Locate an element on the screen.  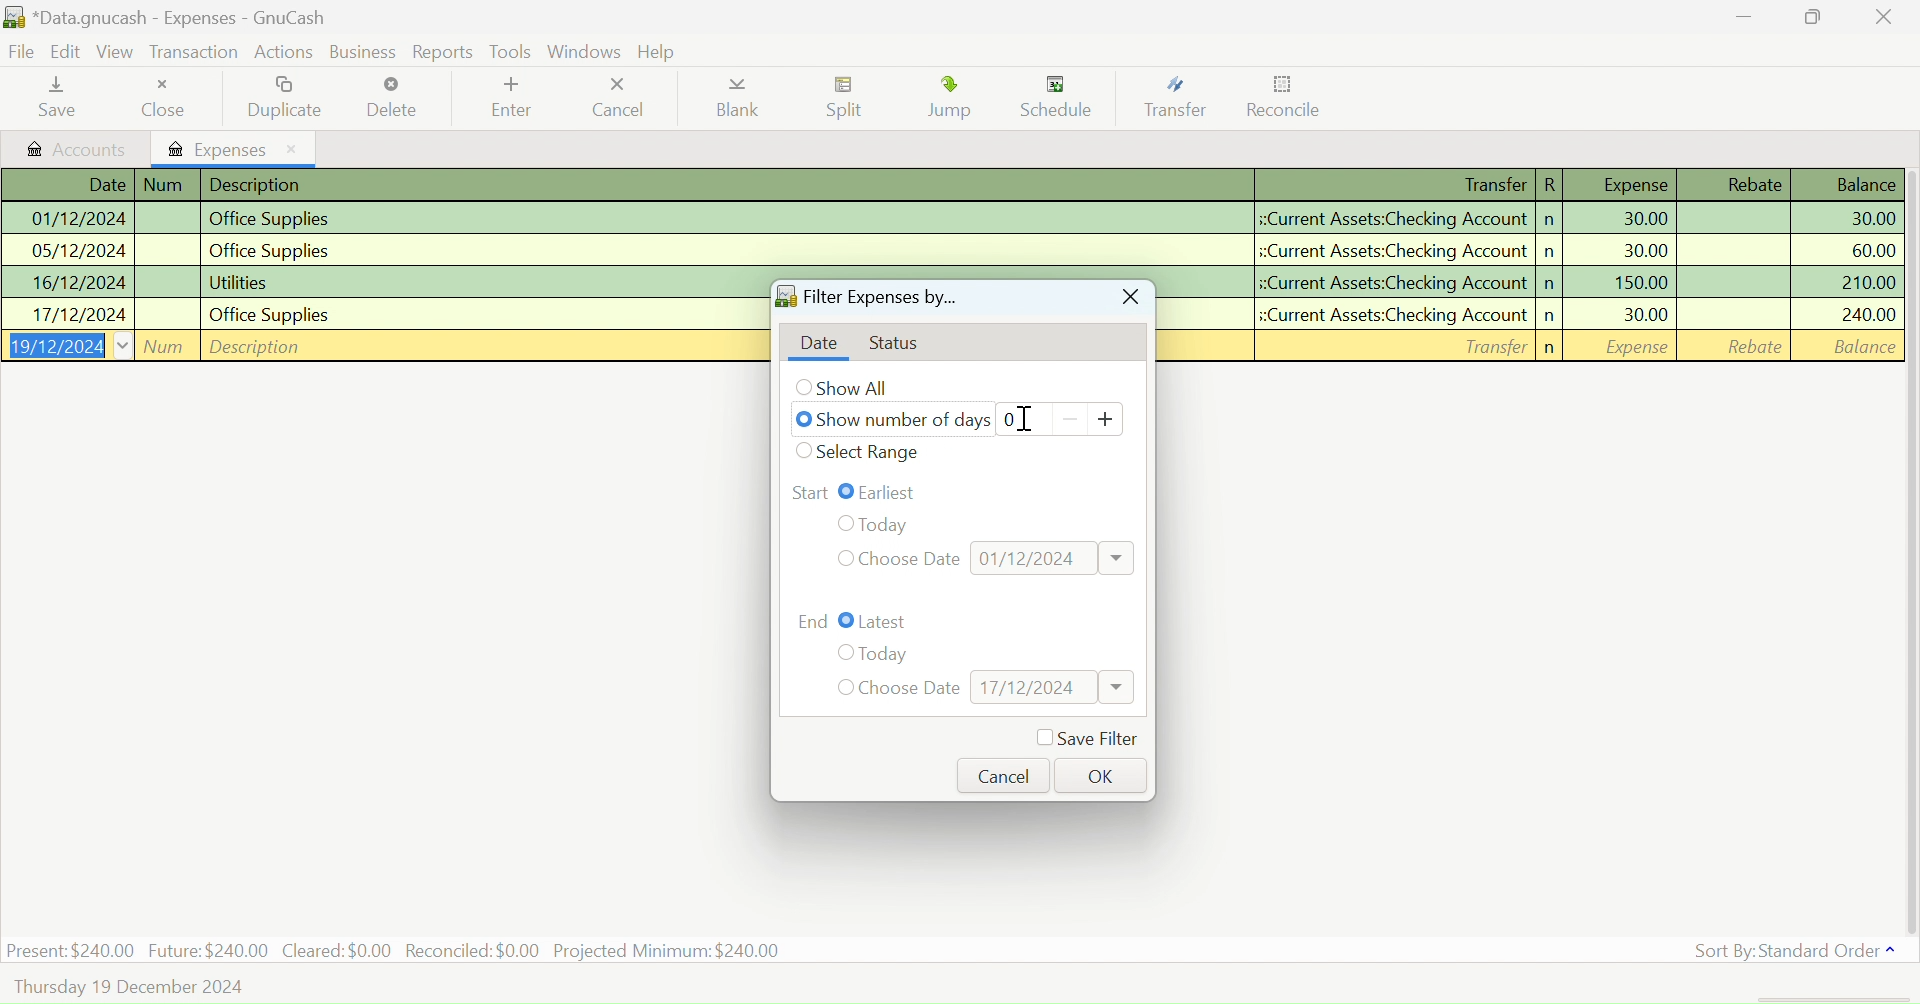
Earliest is located at coordinates (895, 491).